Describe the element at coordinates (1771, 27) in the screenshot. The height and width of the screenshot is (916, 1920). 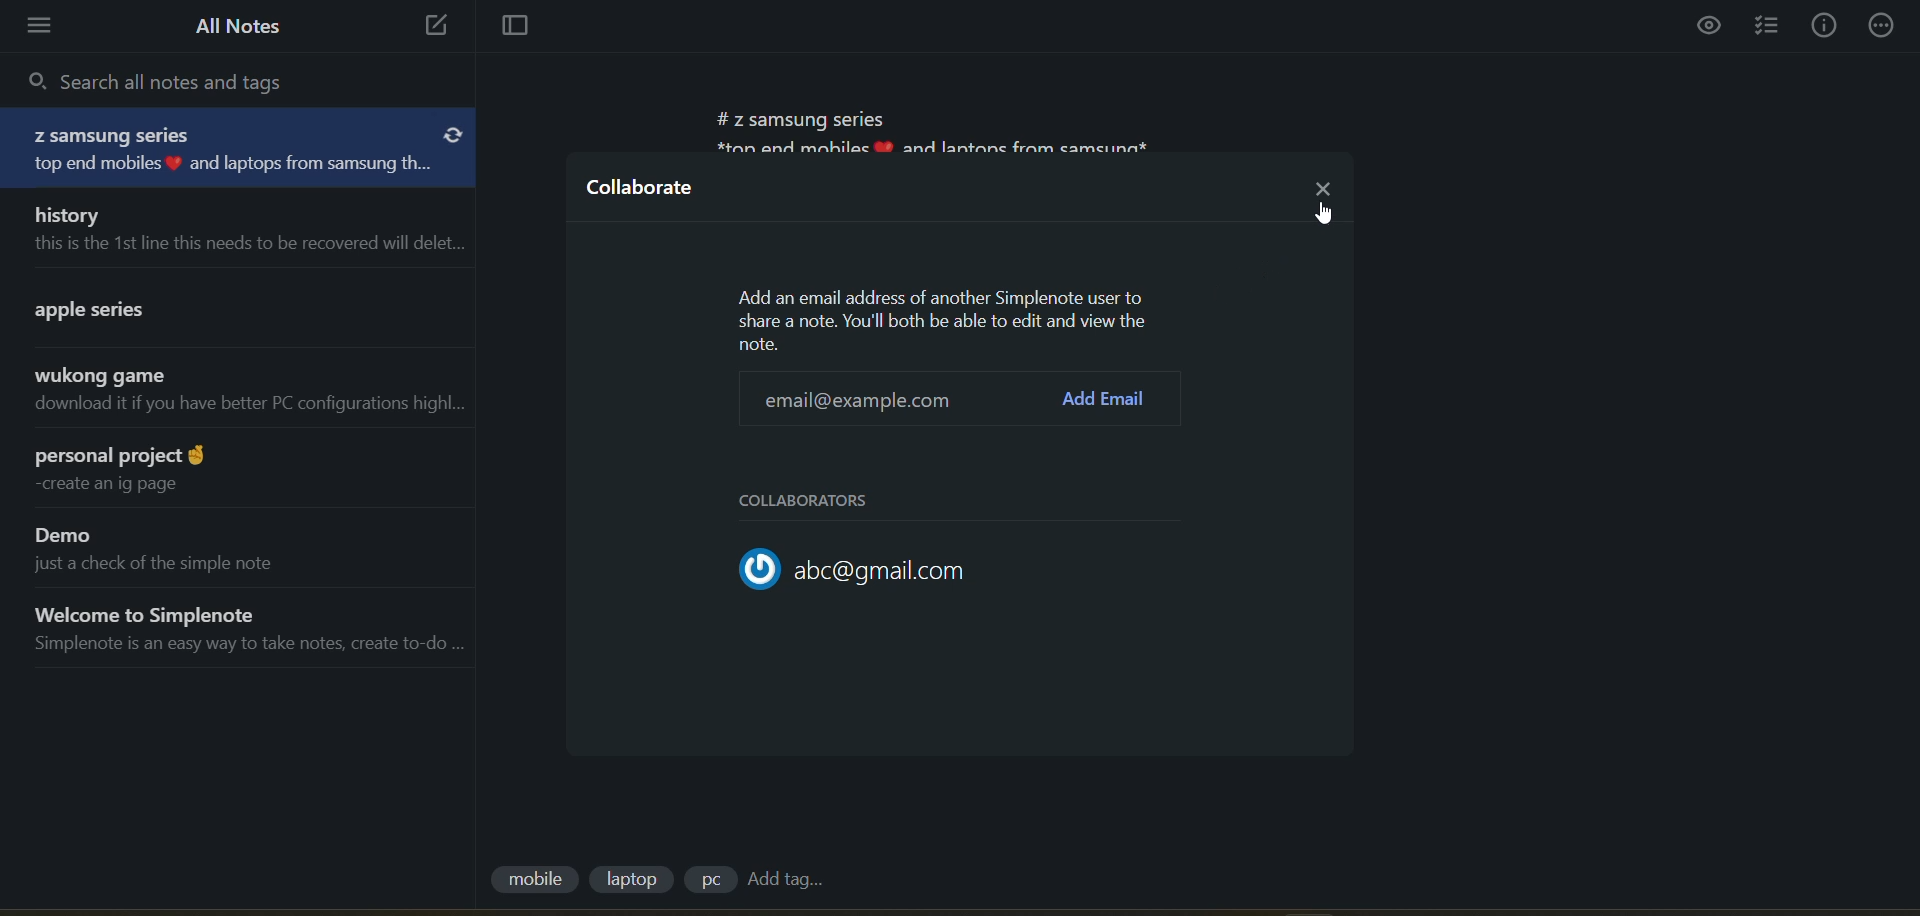
I see `insert checklist` at that location.